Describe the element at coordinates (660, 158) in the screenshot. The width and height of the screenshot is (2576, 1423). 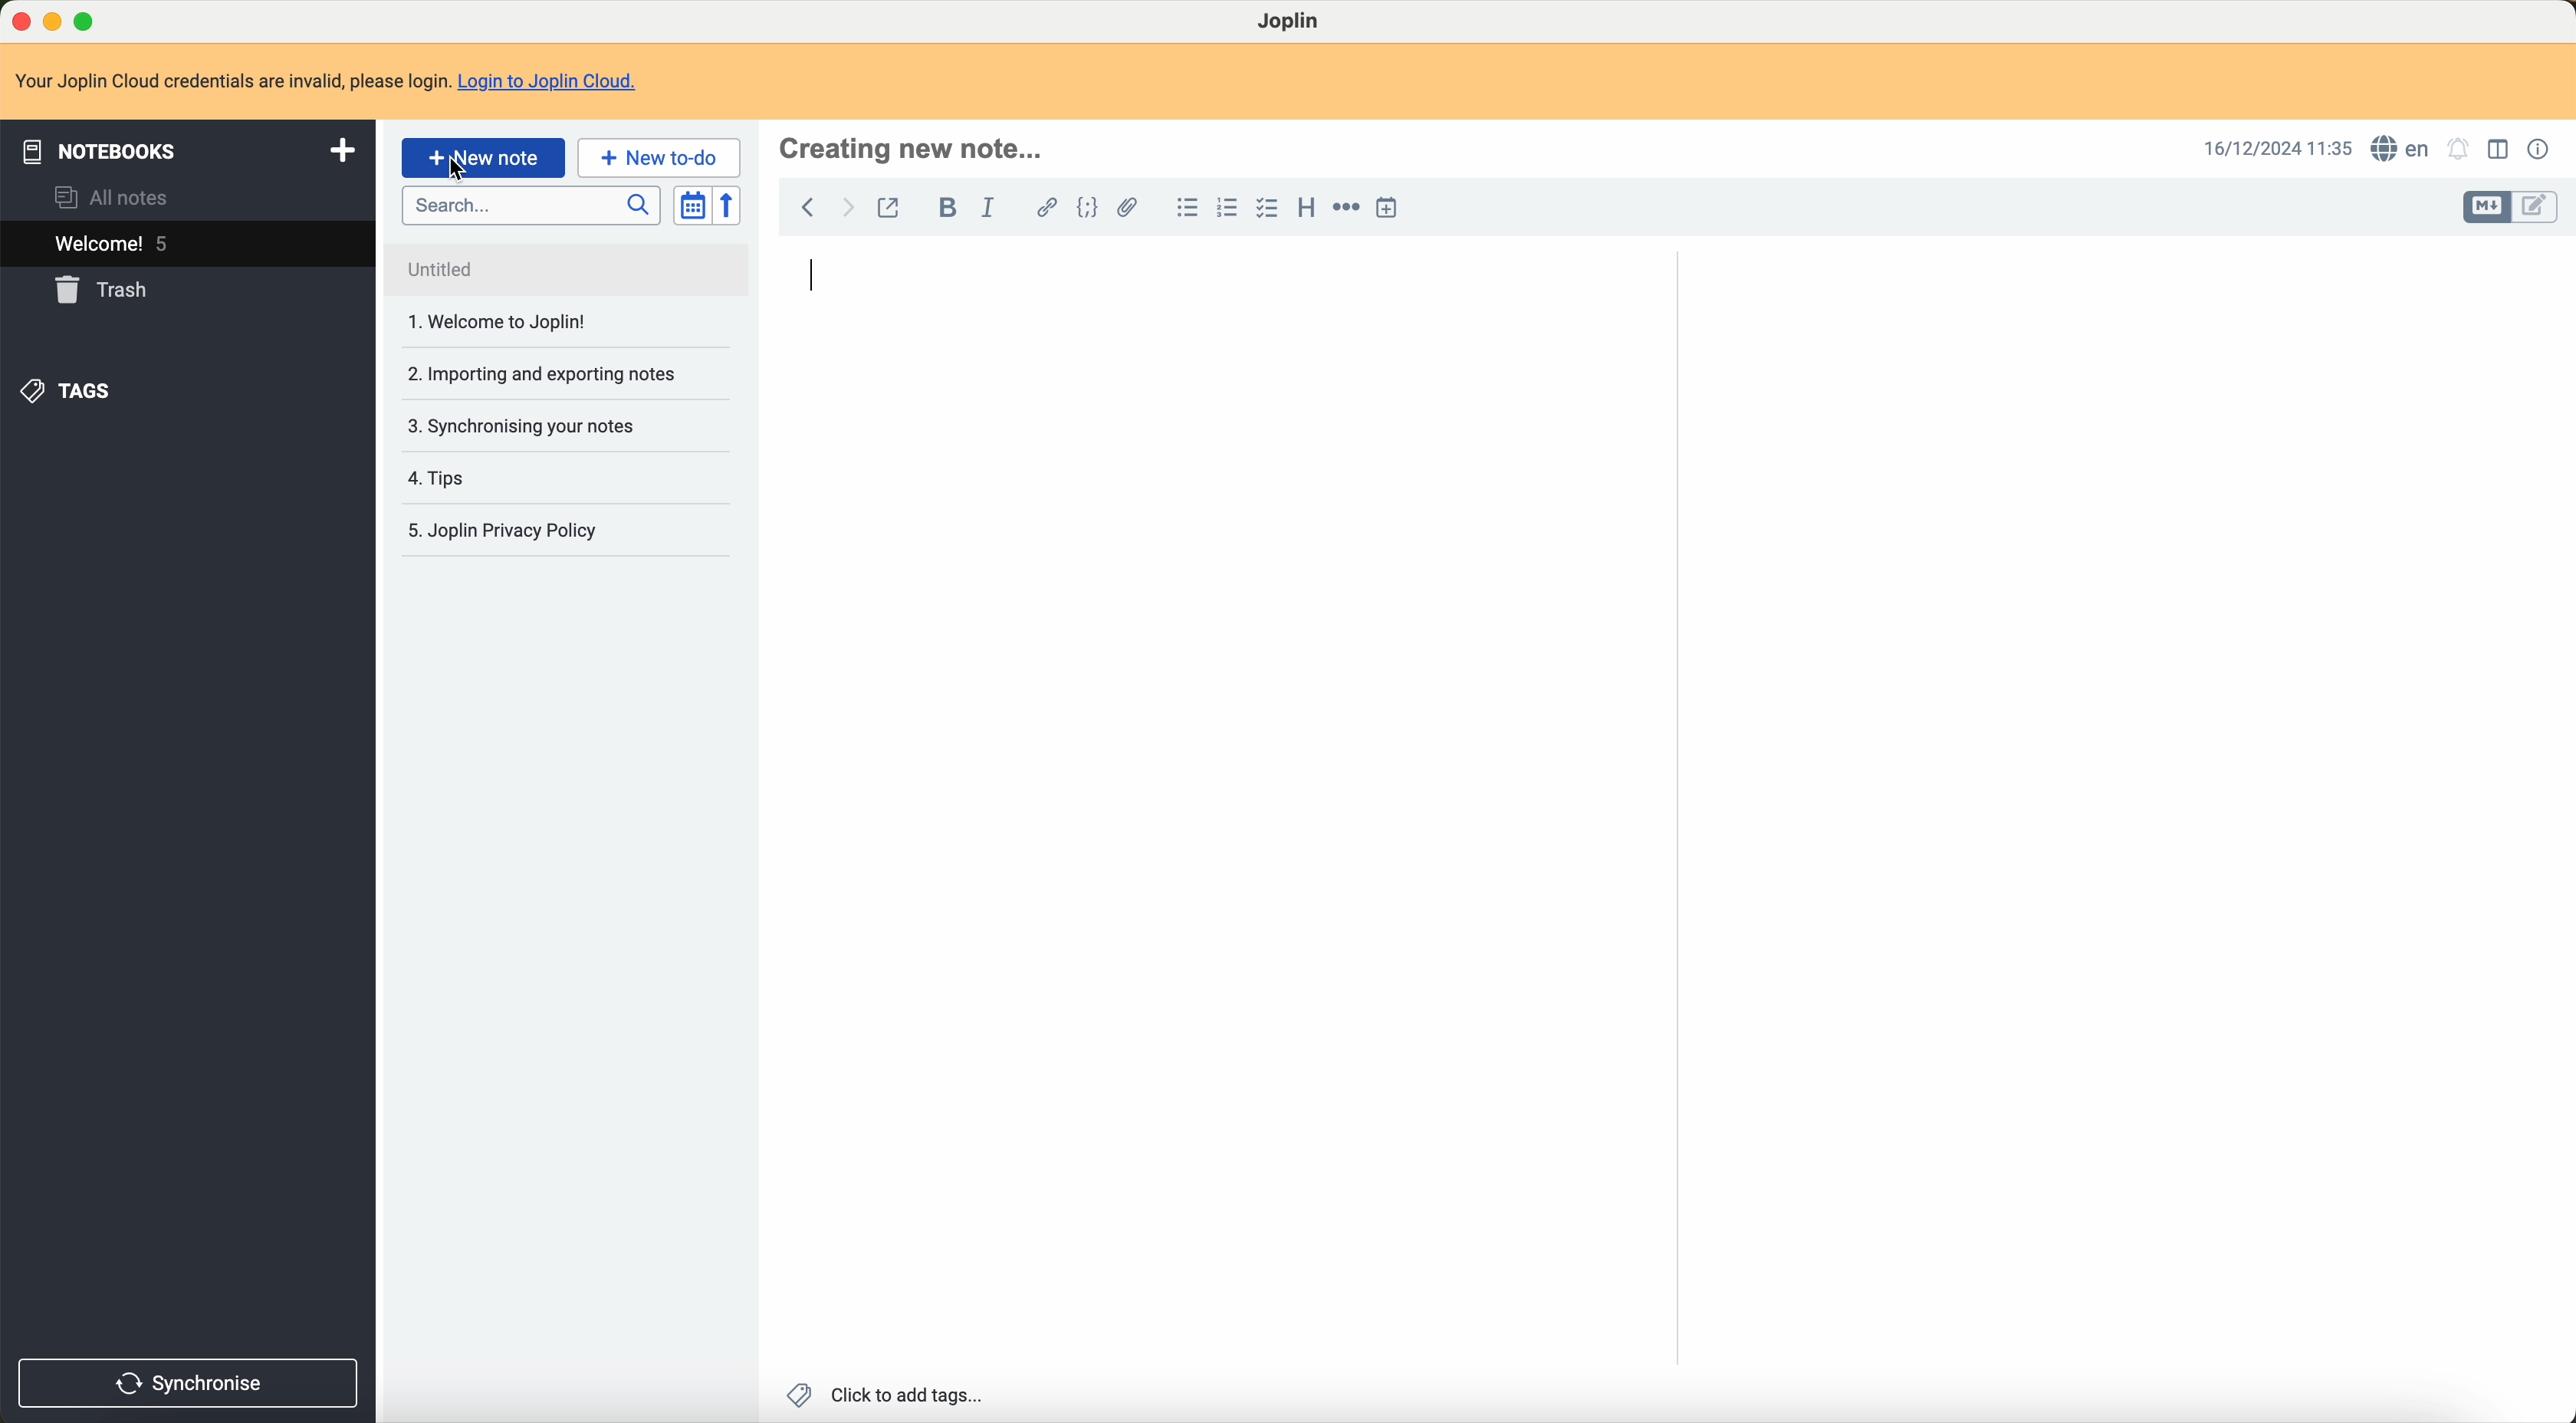
I see `new to-do` at that location.